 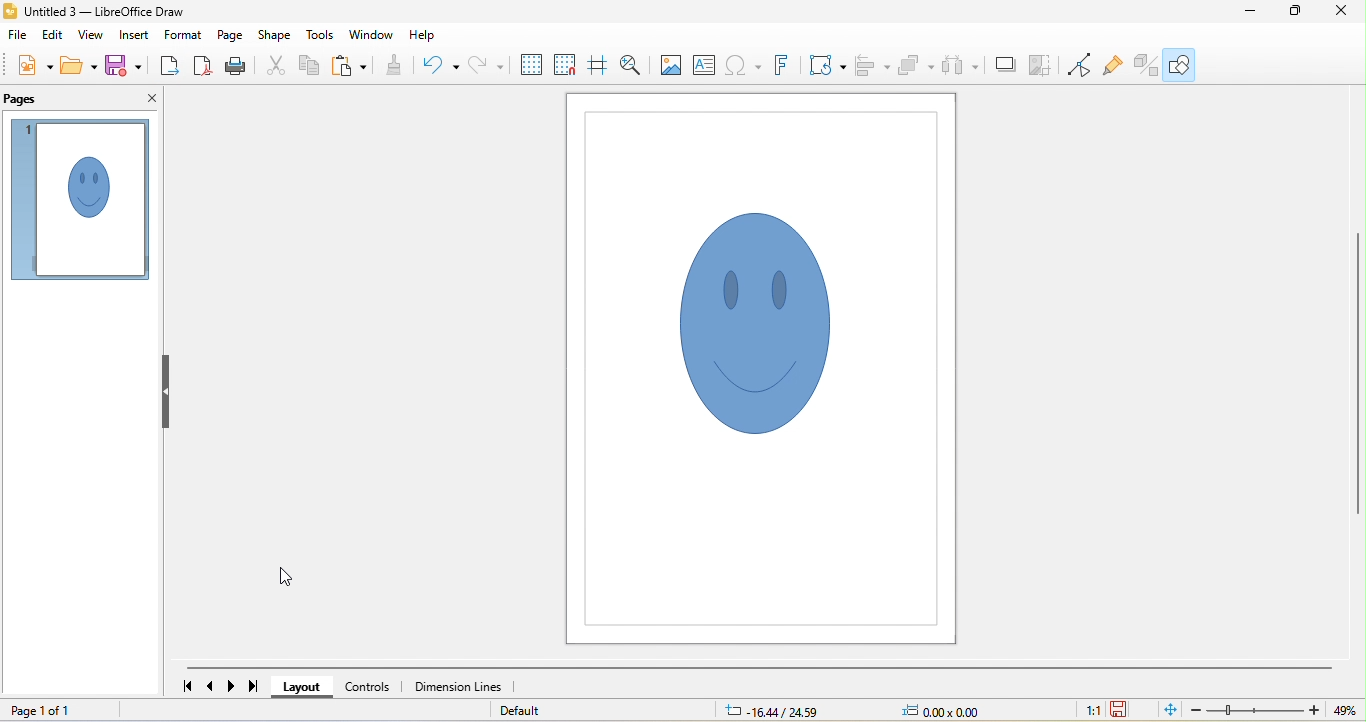 I want to click on zoom, so click(x=1274, y=709).